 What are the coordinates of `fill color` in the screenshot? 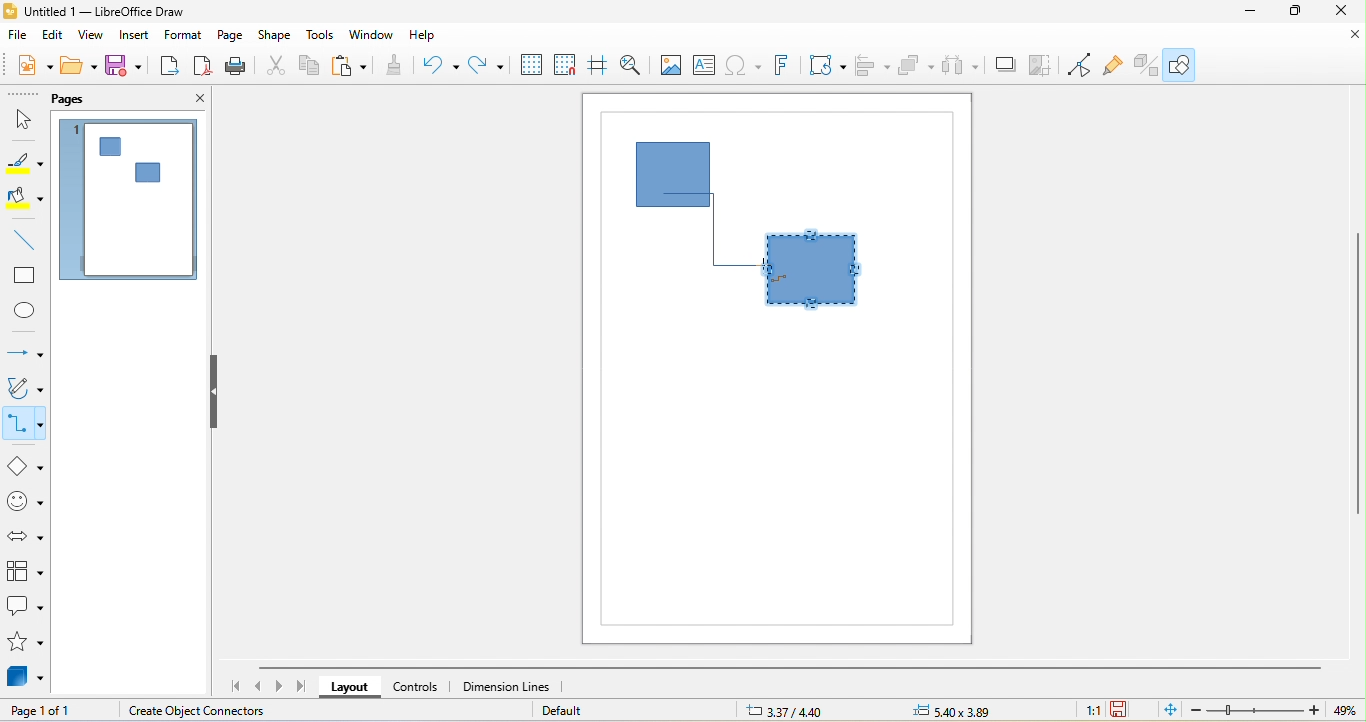 It's located at (25, 198).